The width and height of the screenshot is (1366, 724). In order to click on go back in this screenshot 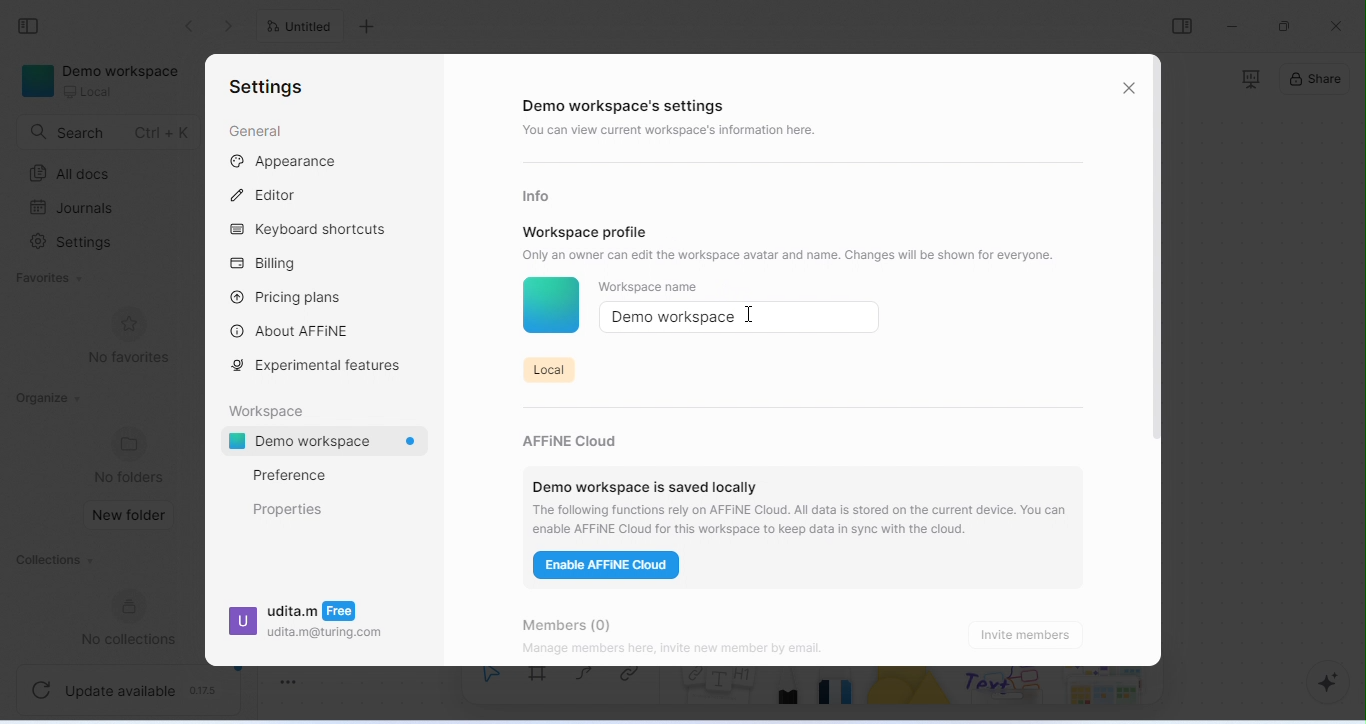, I will do `click(190, 26)`.